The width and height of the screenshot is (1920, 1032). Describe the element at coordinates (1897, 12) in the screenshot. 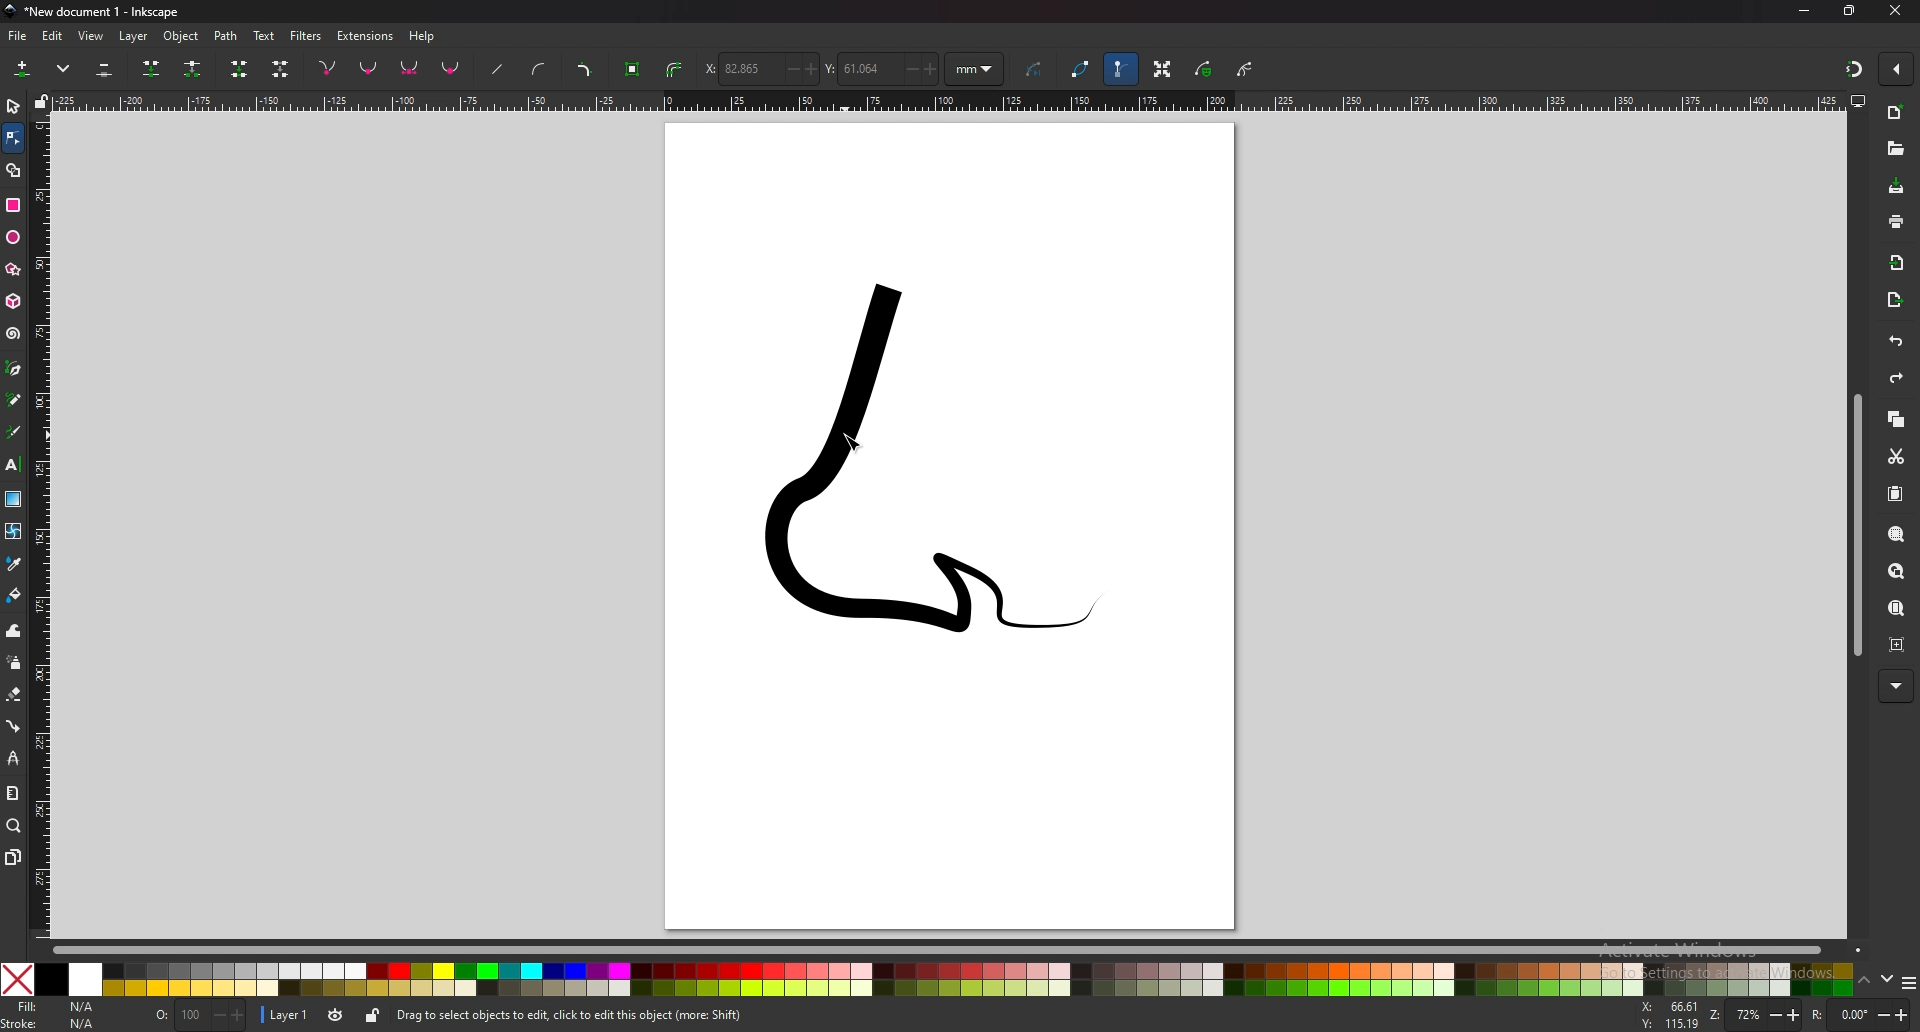

I see `close` at that location.